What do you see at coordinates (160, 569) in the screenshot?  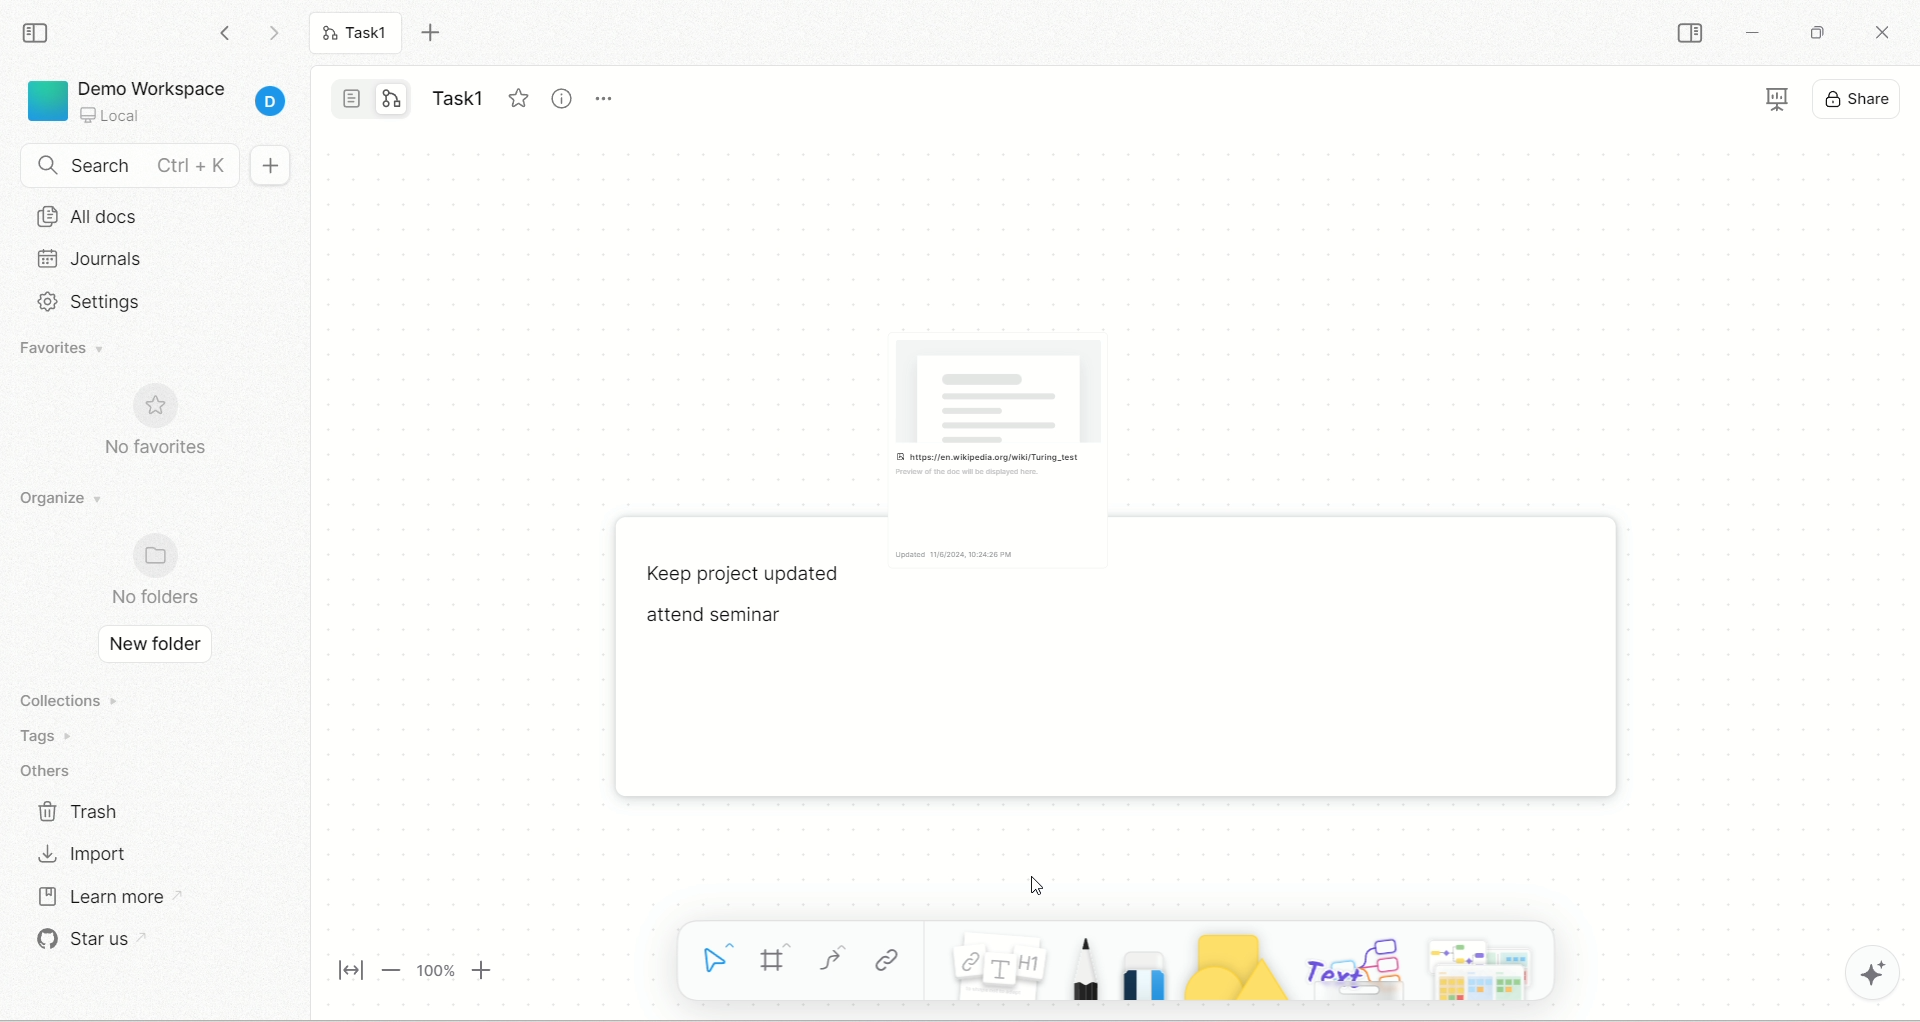 I see `no folders` at bounding box center [160, 569].